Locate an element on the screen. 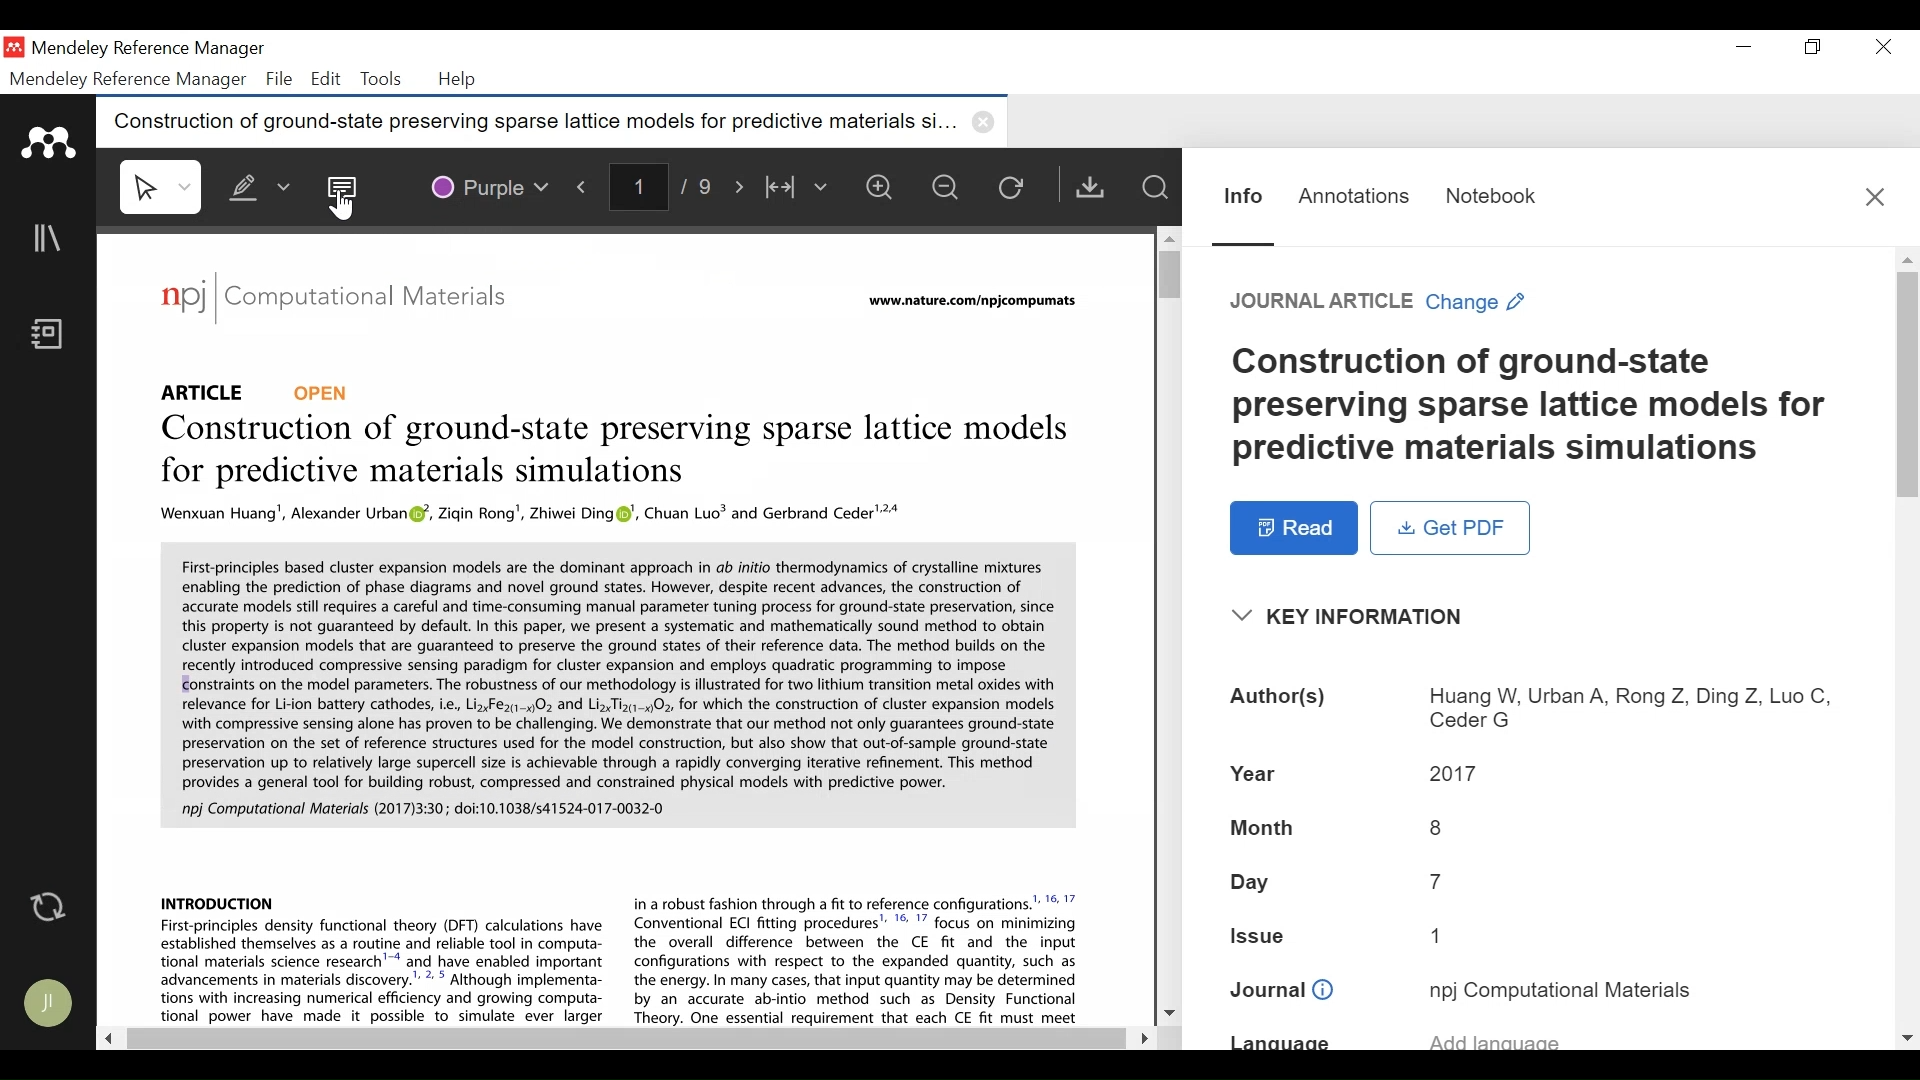  Read is located at coordinates (1293, 528).